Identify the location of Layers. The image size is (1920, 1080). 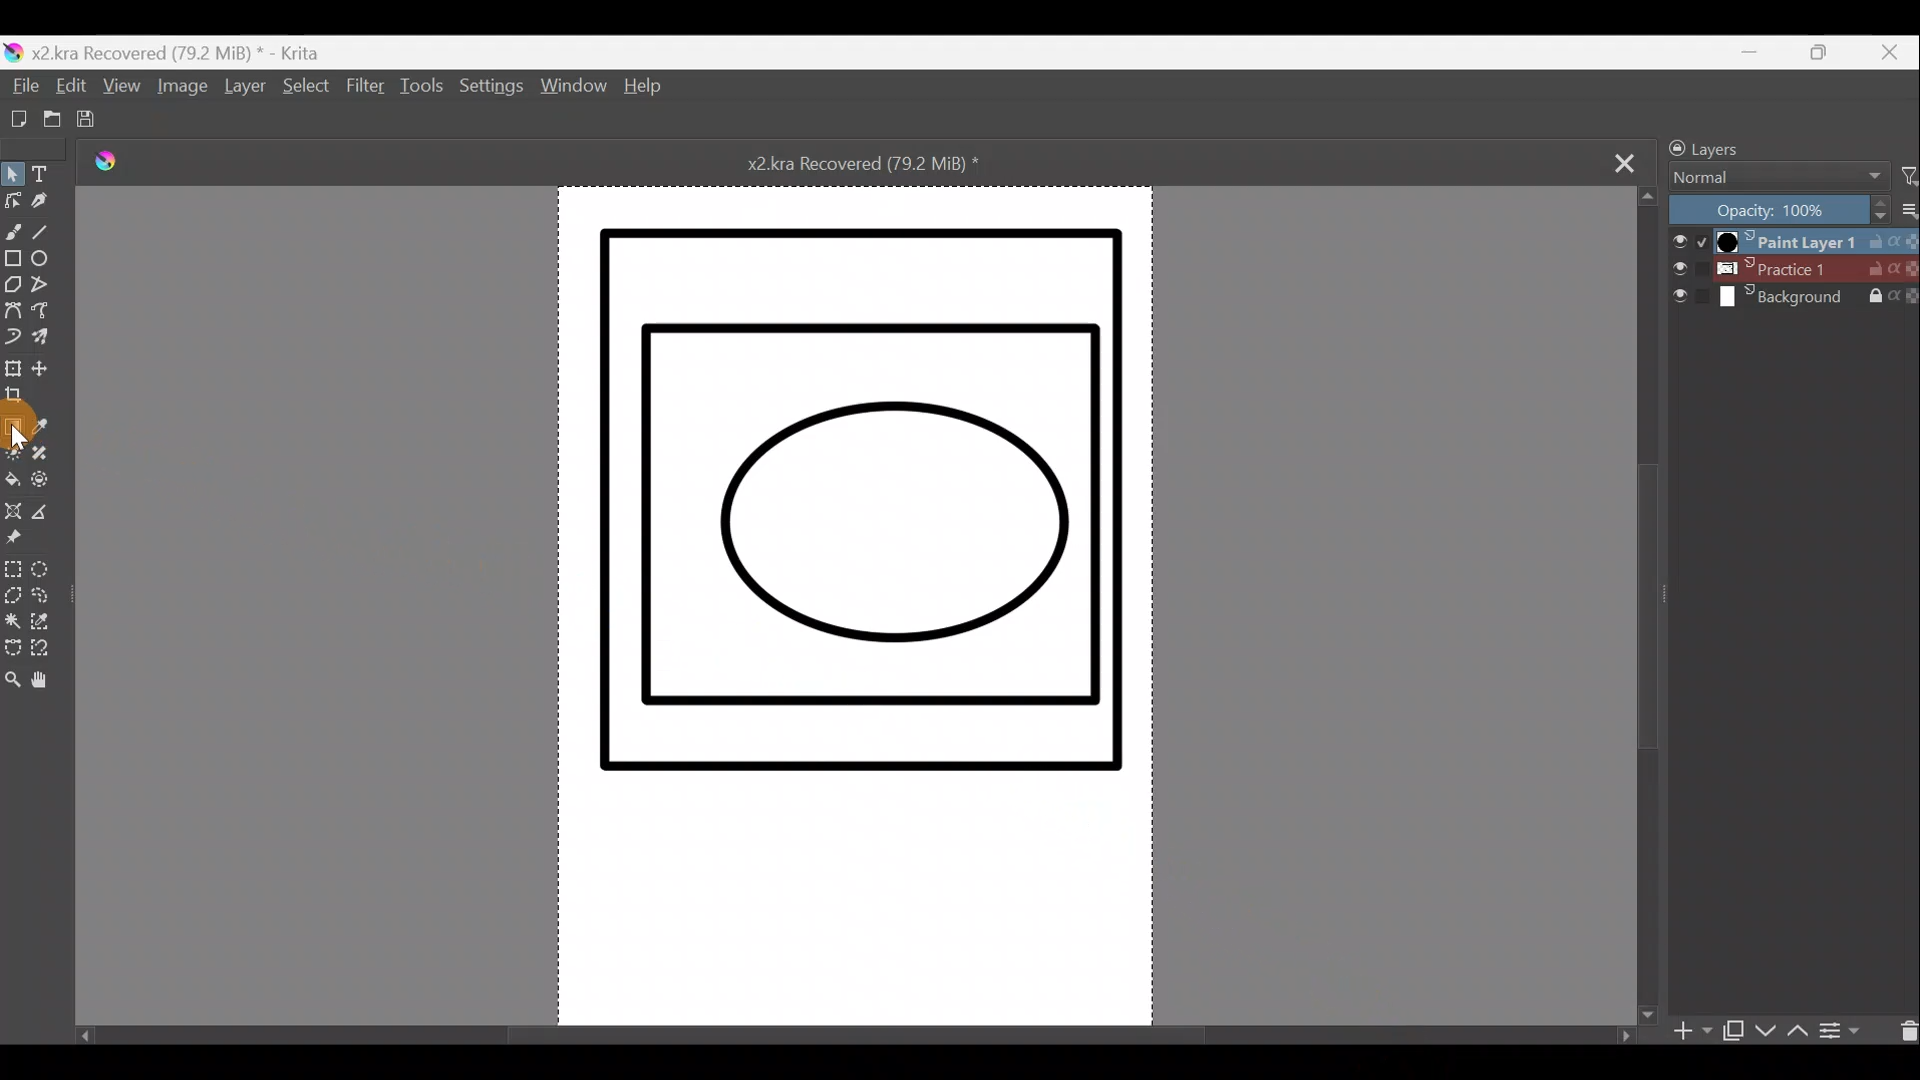
(1757, 145).